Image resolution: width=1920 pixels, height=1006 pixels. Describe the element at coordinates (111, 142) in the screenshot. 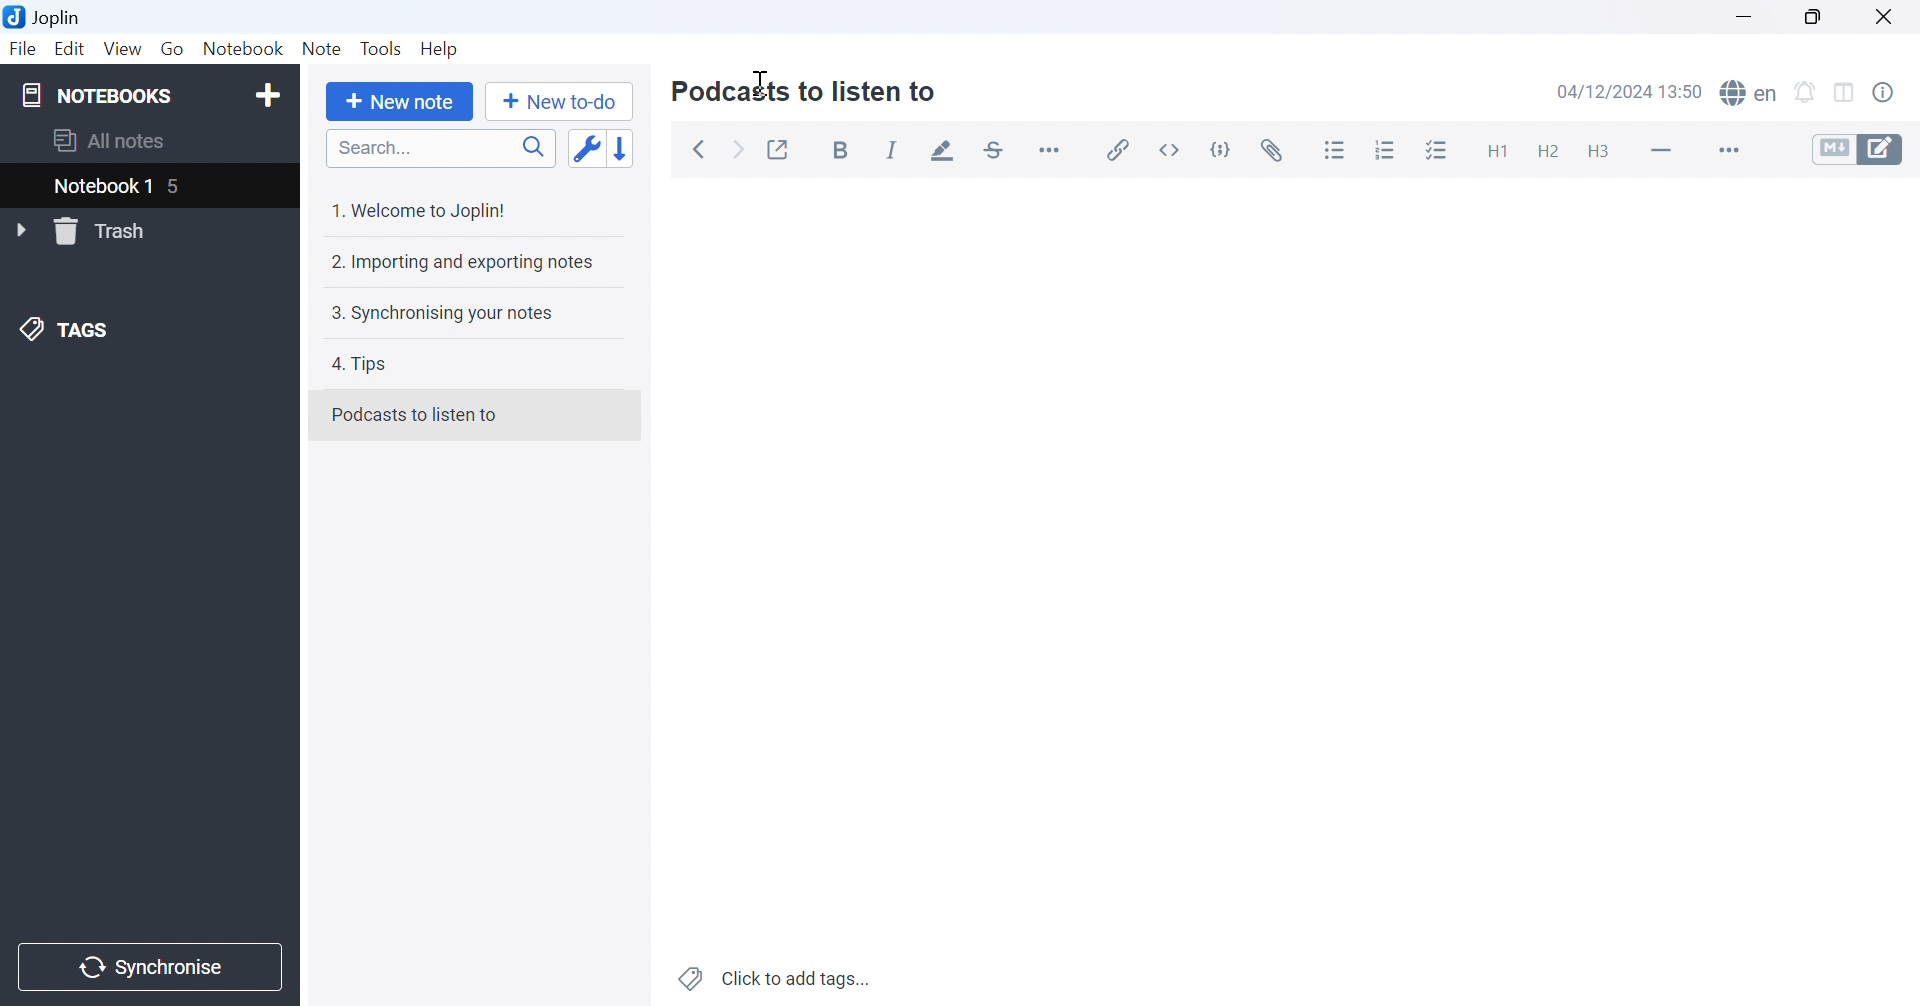

I see `All notes` at that location.